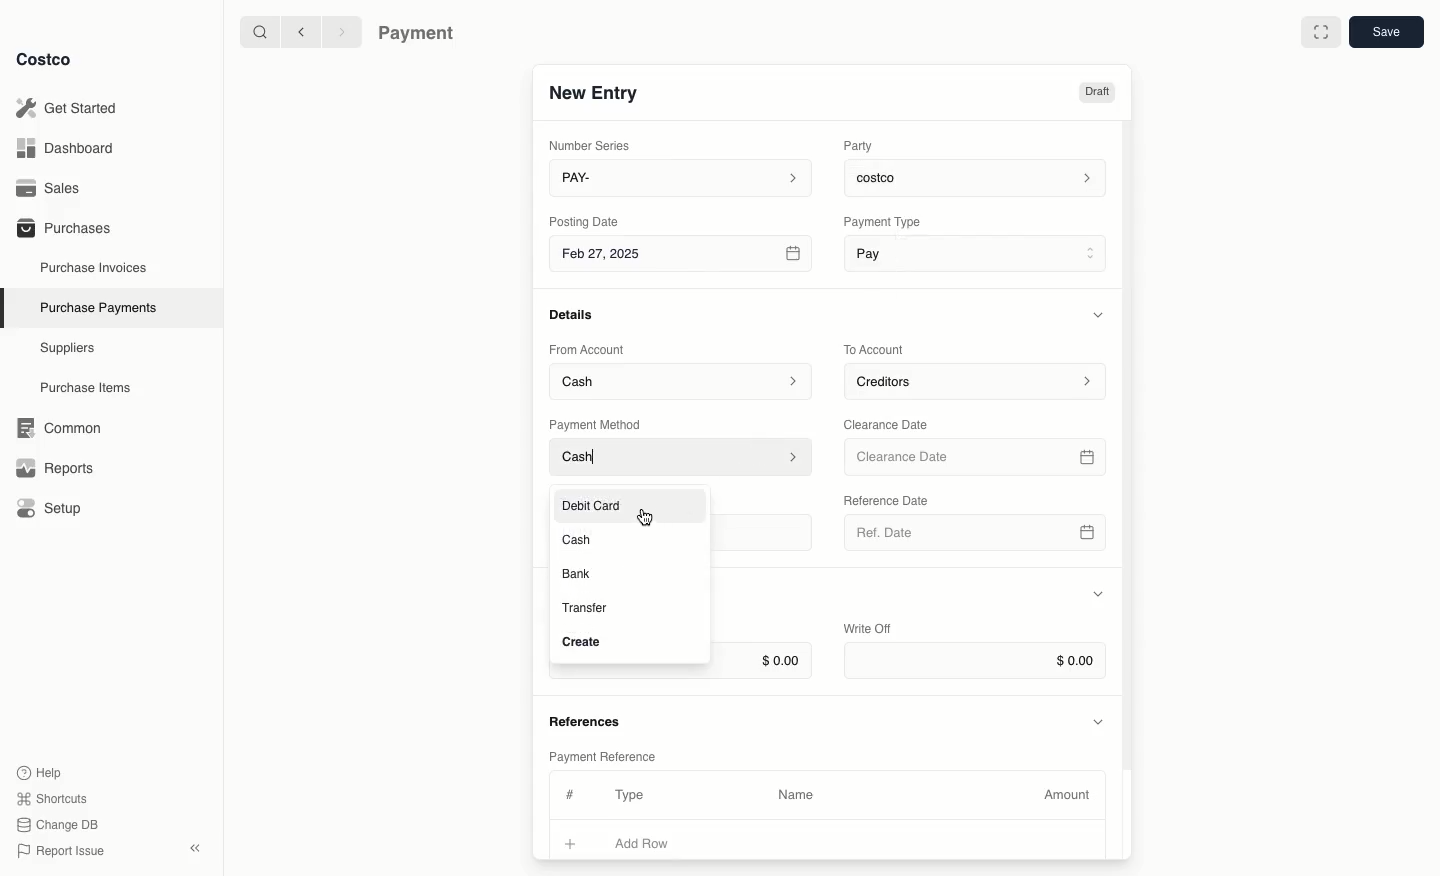 This screenshot has width=1440, height=876. I want to click on Purchase Invoices, so click(95, 267).